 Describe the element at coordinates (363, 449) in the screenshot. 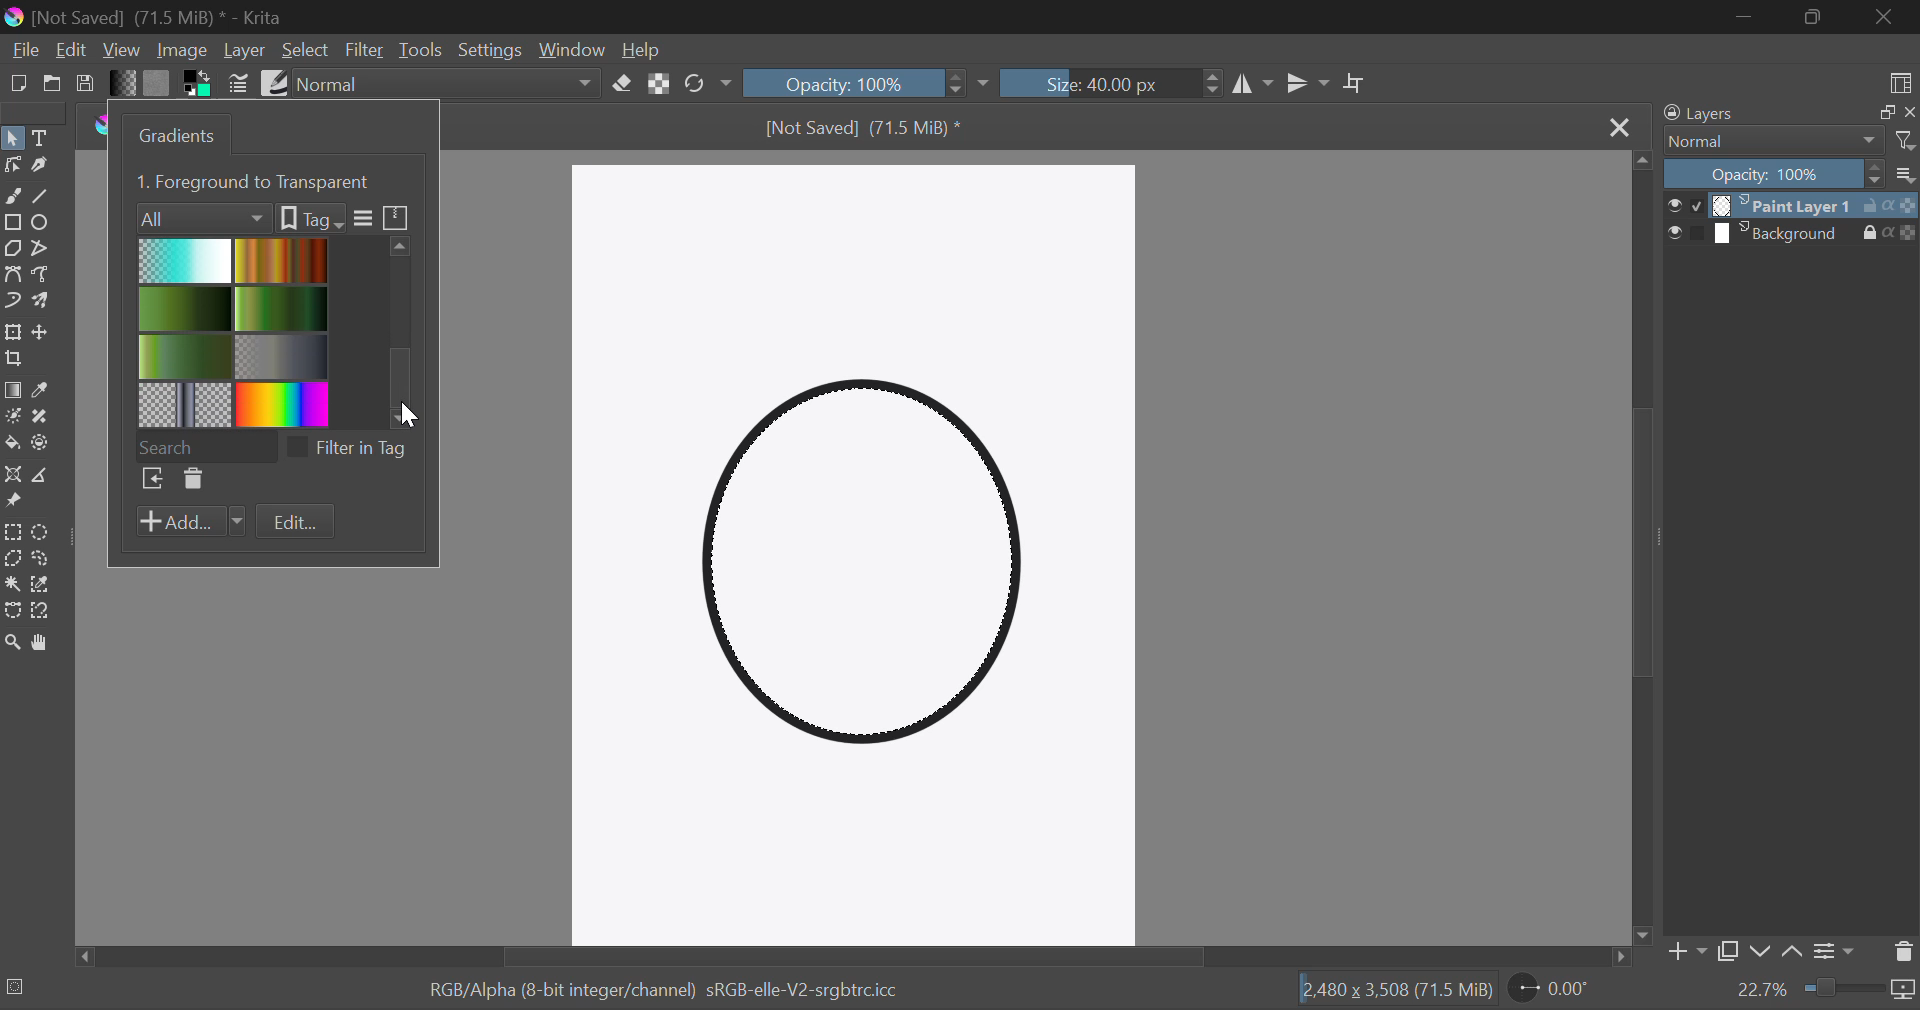

I see `filter in tag` at that location.